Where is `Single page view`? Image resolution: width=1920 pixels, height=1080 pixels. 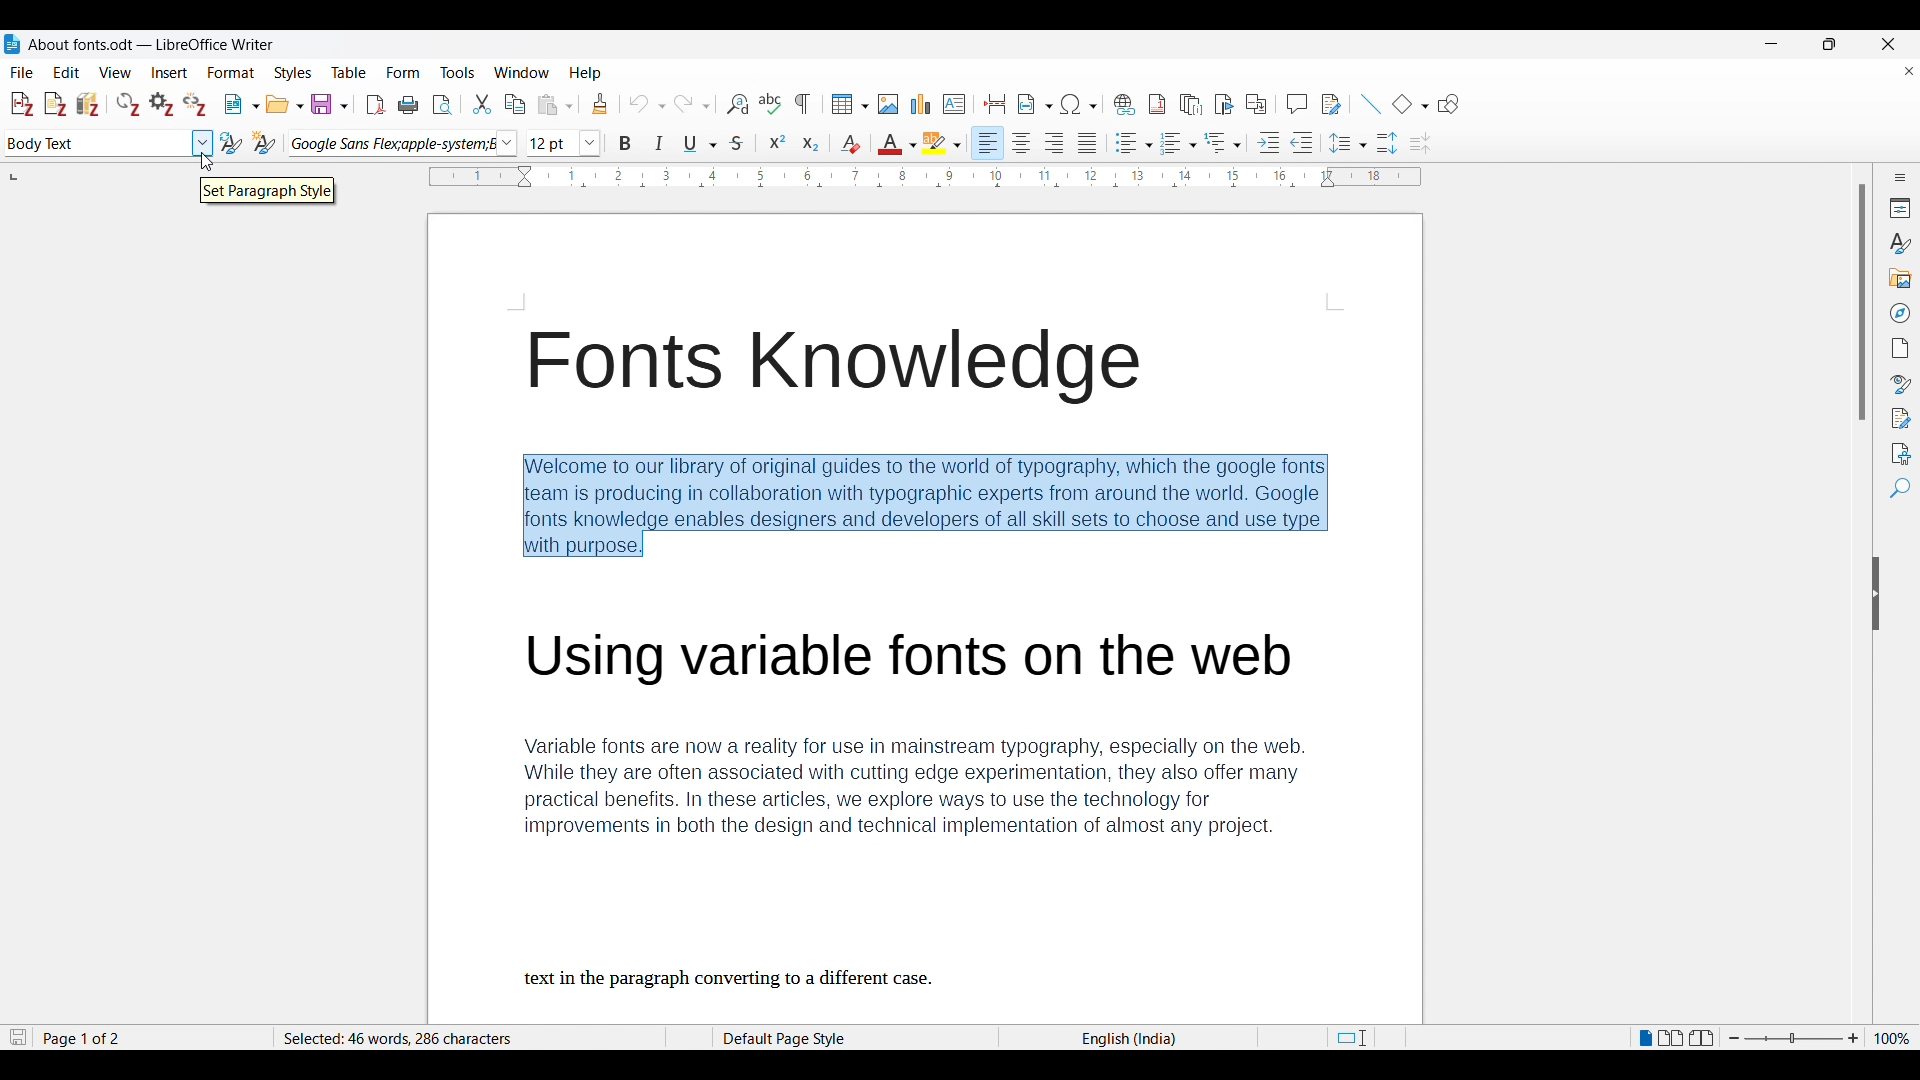
Single page view is located at coordinates (1644, 1037).